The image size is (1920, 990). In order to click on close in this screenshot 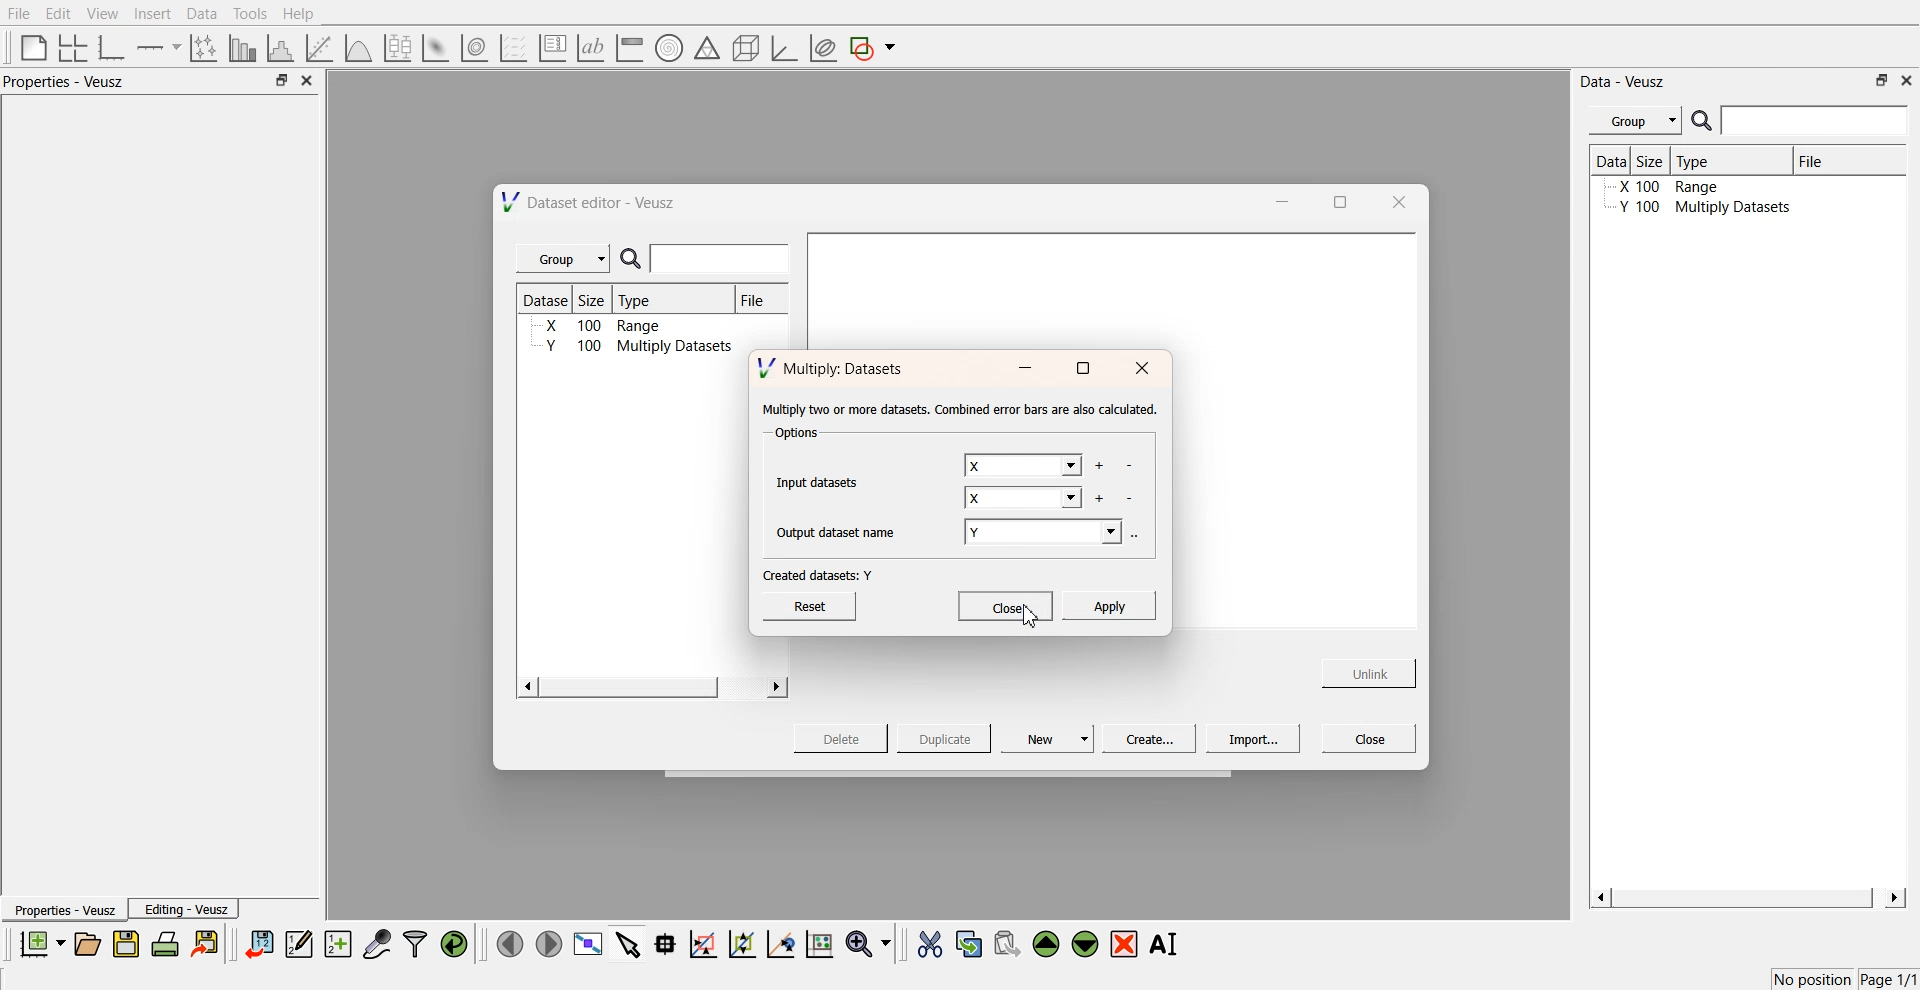, I will do `click(1907, 79)`.